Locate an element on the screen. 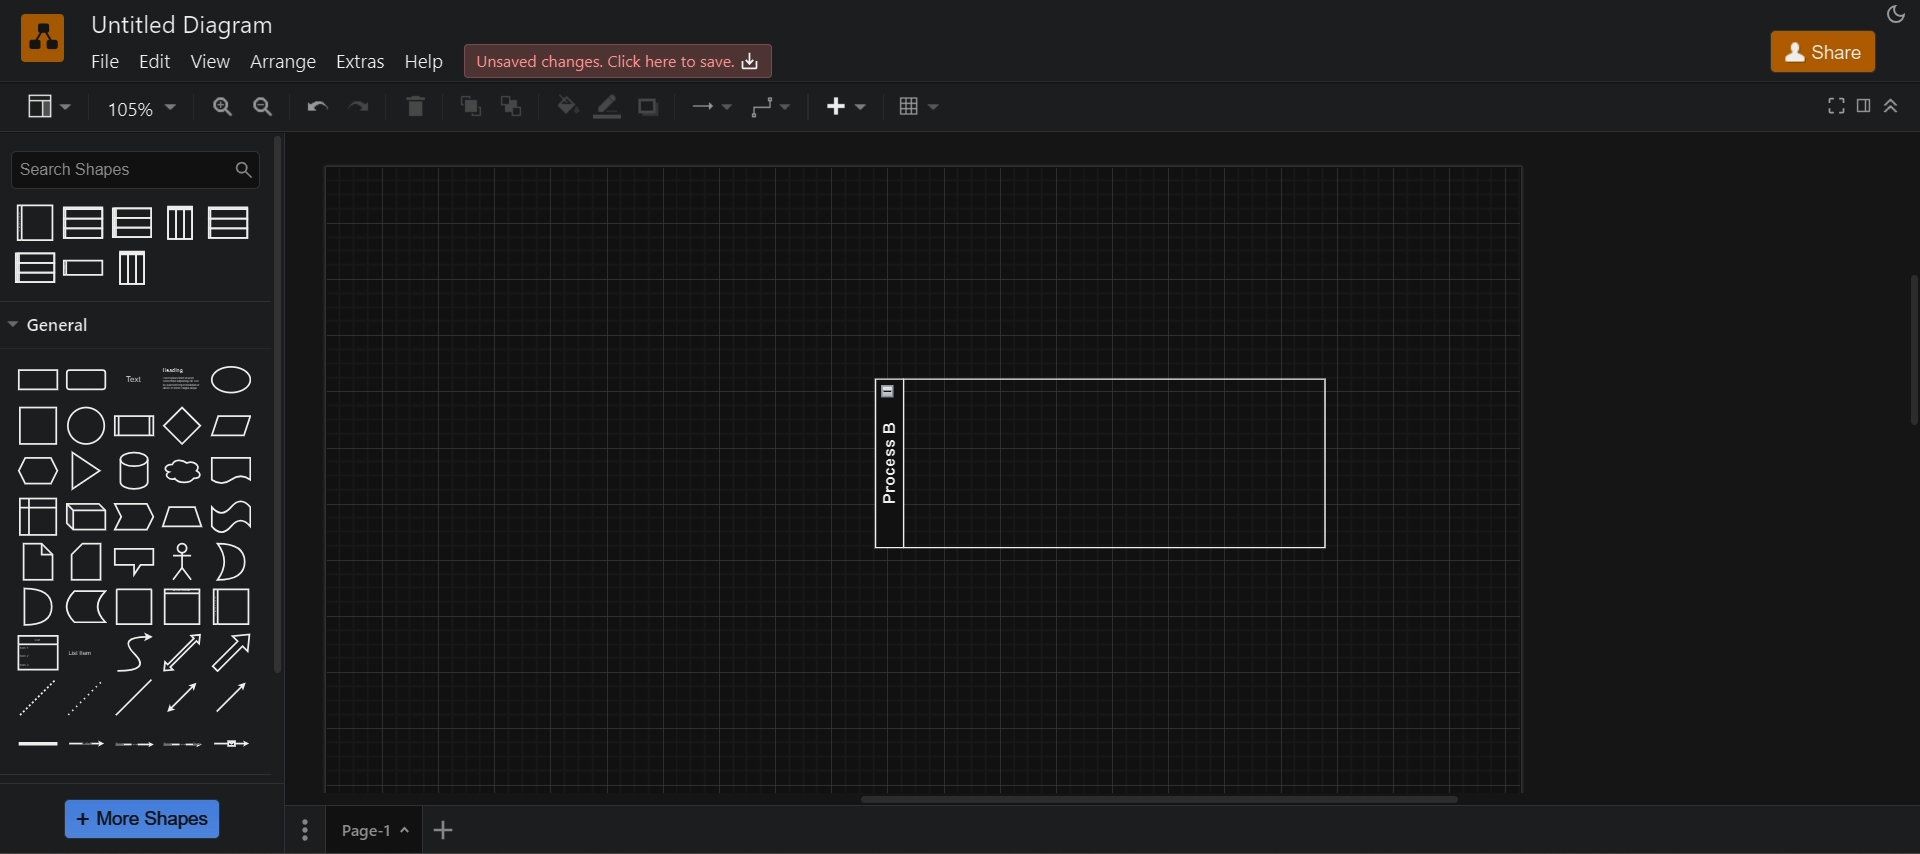  horizontal scroll bar is located at coordinates (1155, 801).